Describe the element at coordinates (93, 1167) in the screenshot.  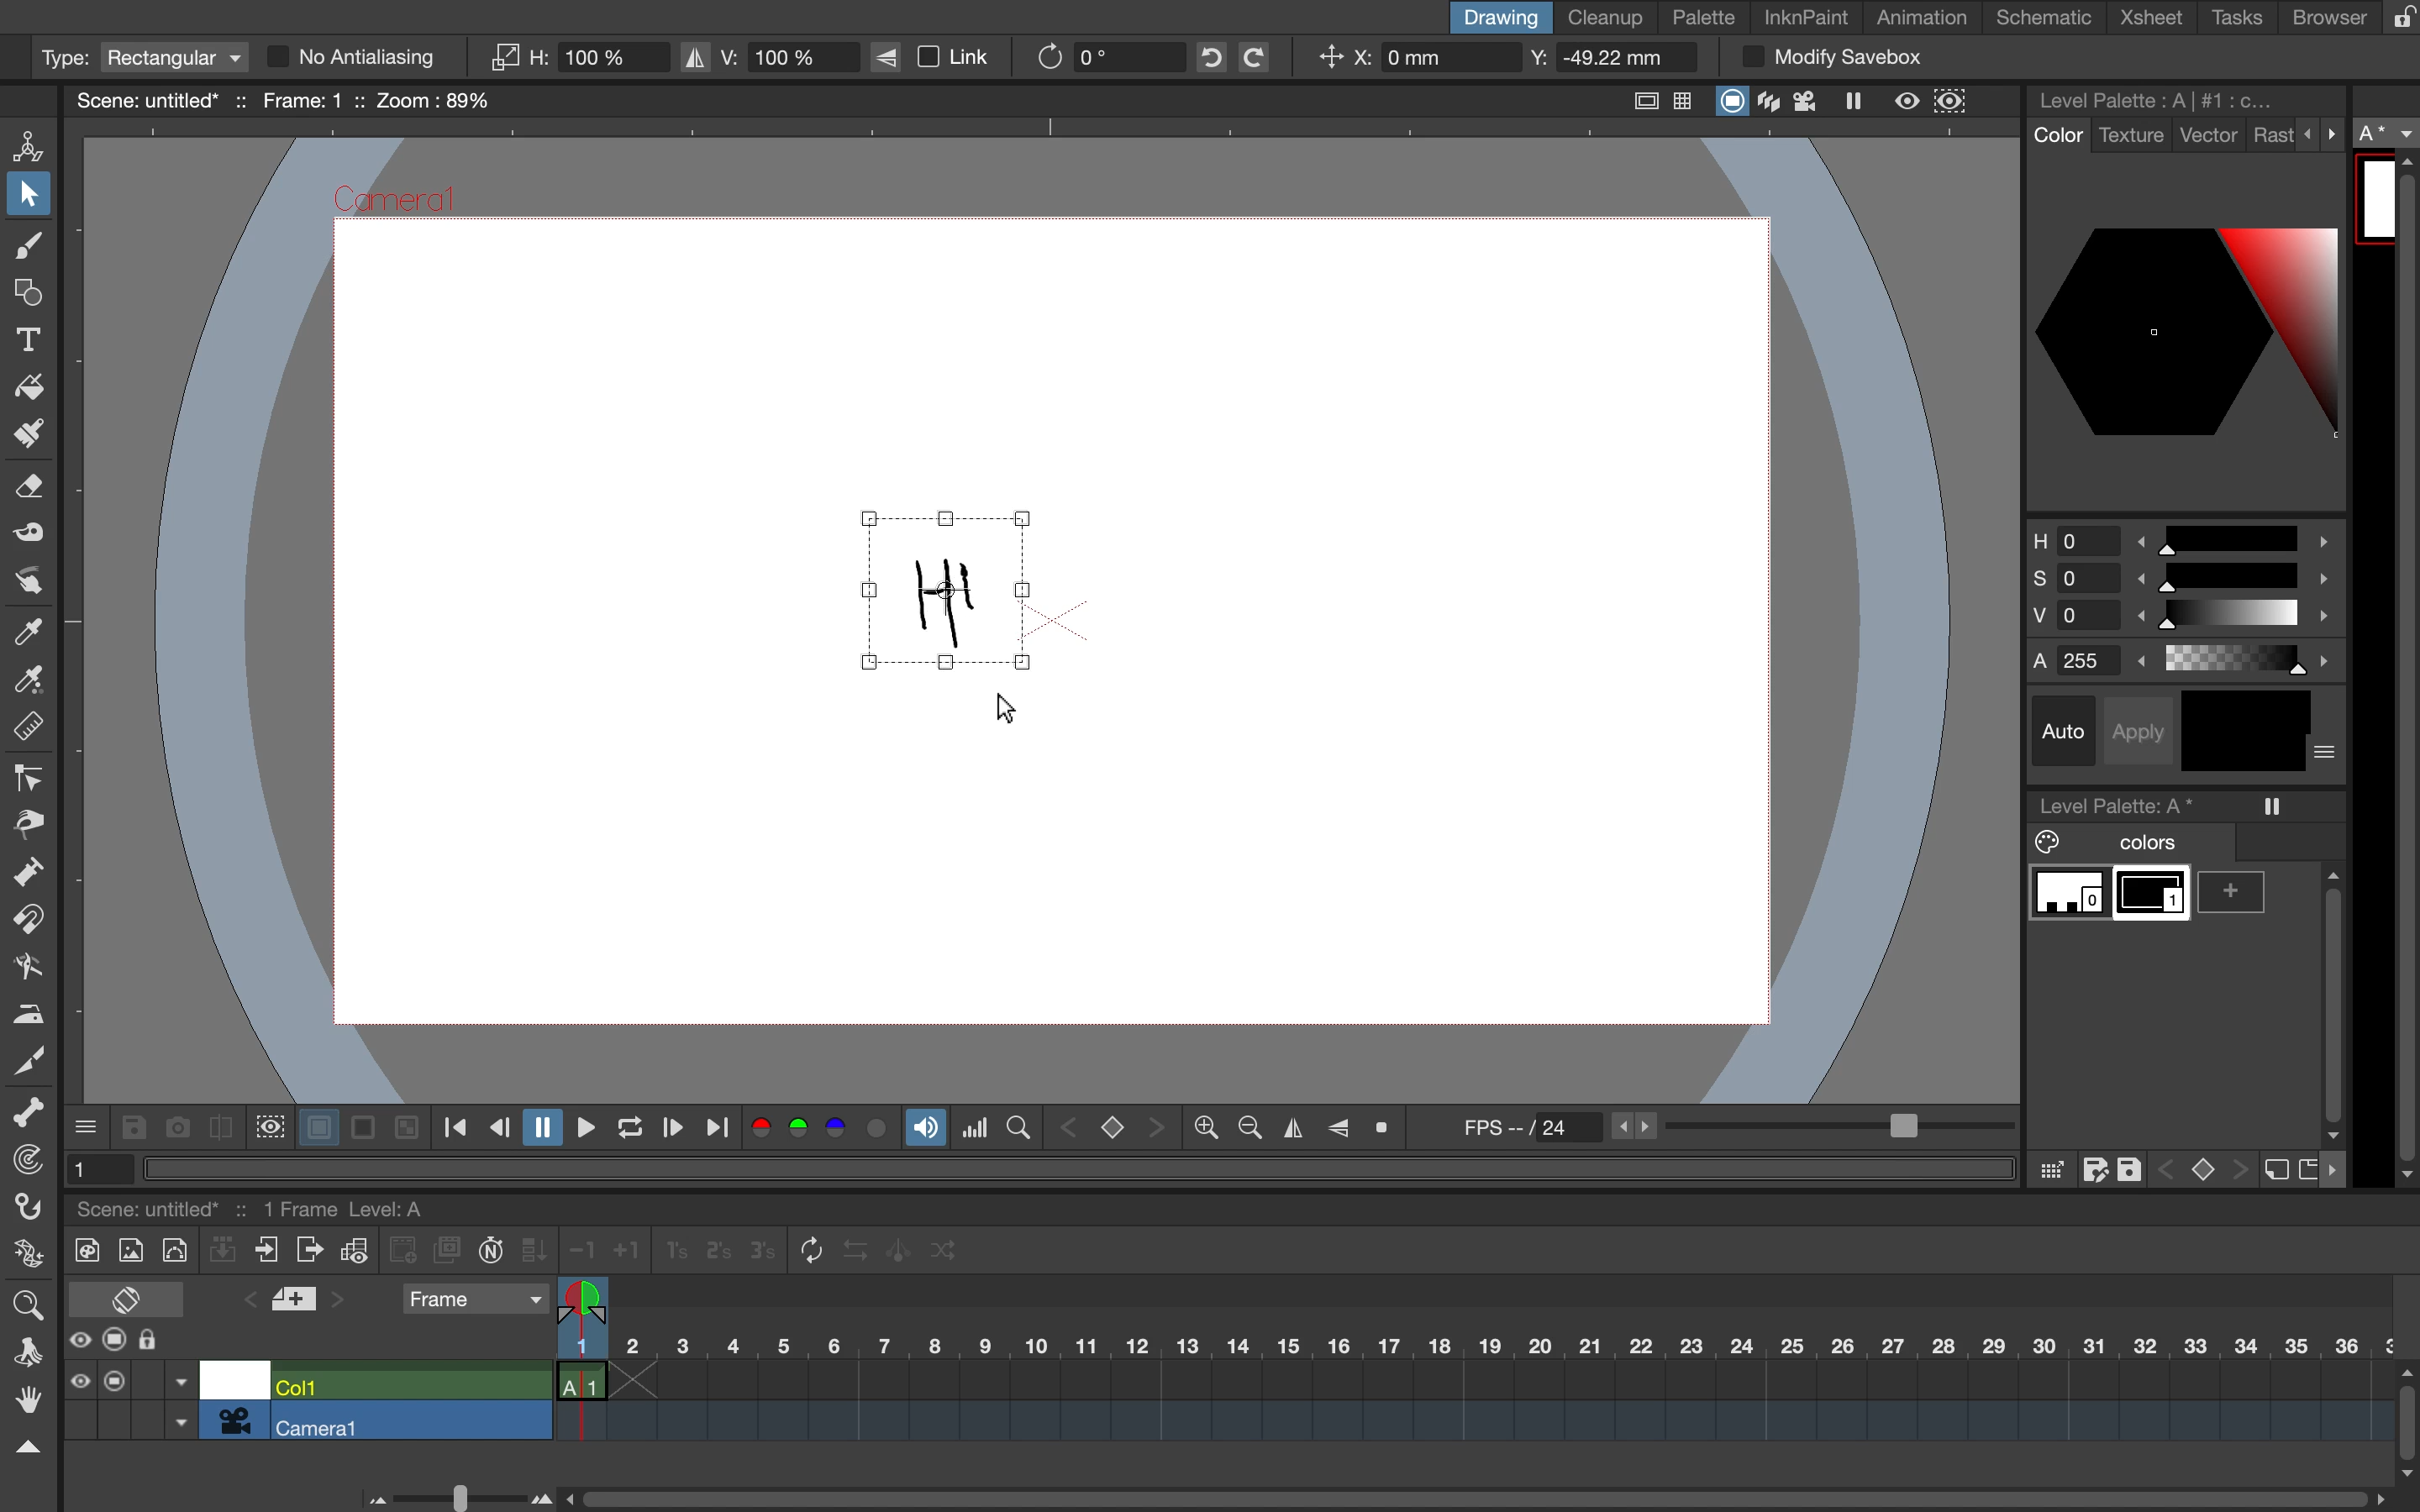
I see `1` at that location.